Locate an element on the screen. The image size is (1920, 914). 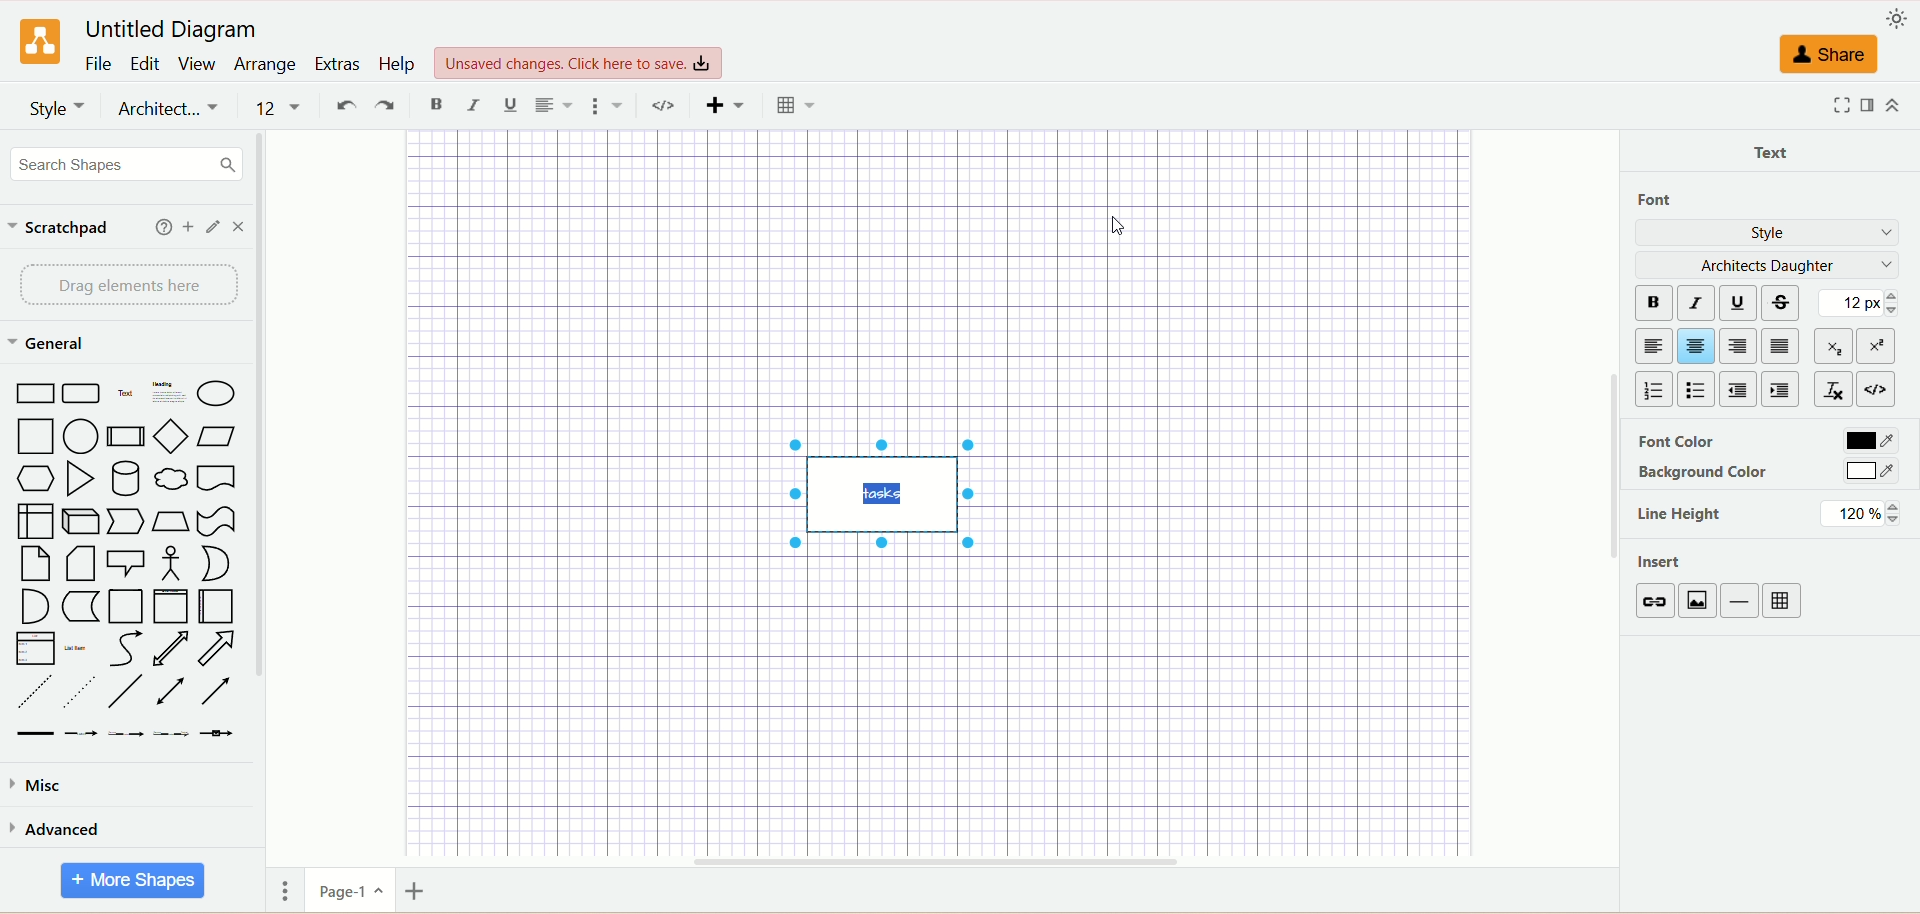
Two-way Arrow is located at coordinates (171, 649).